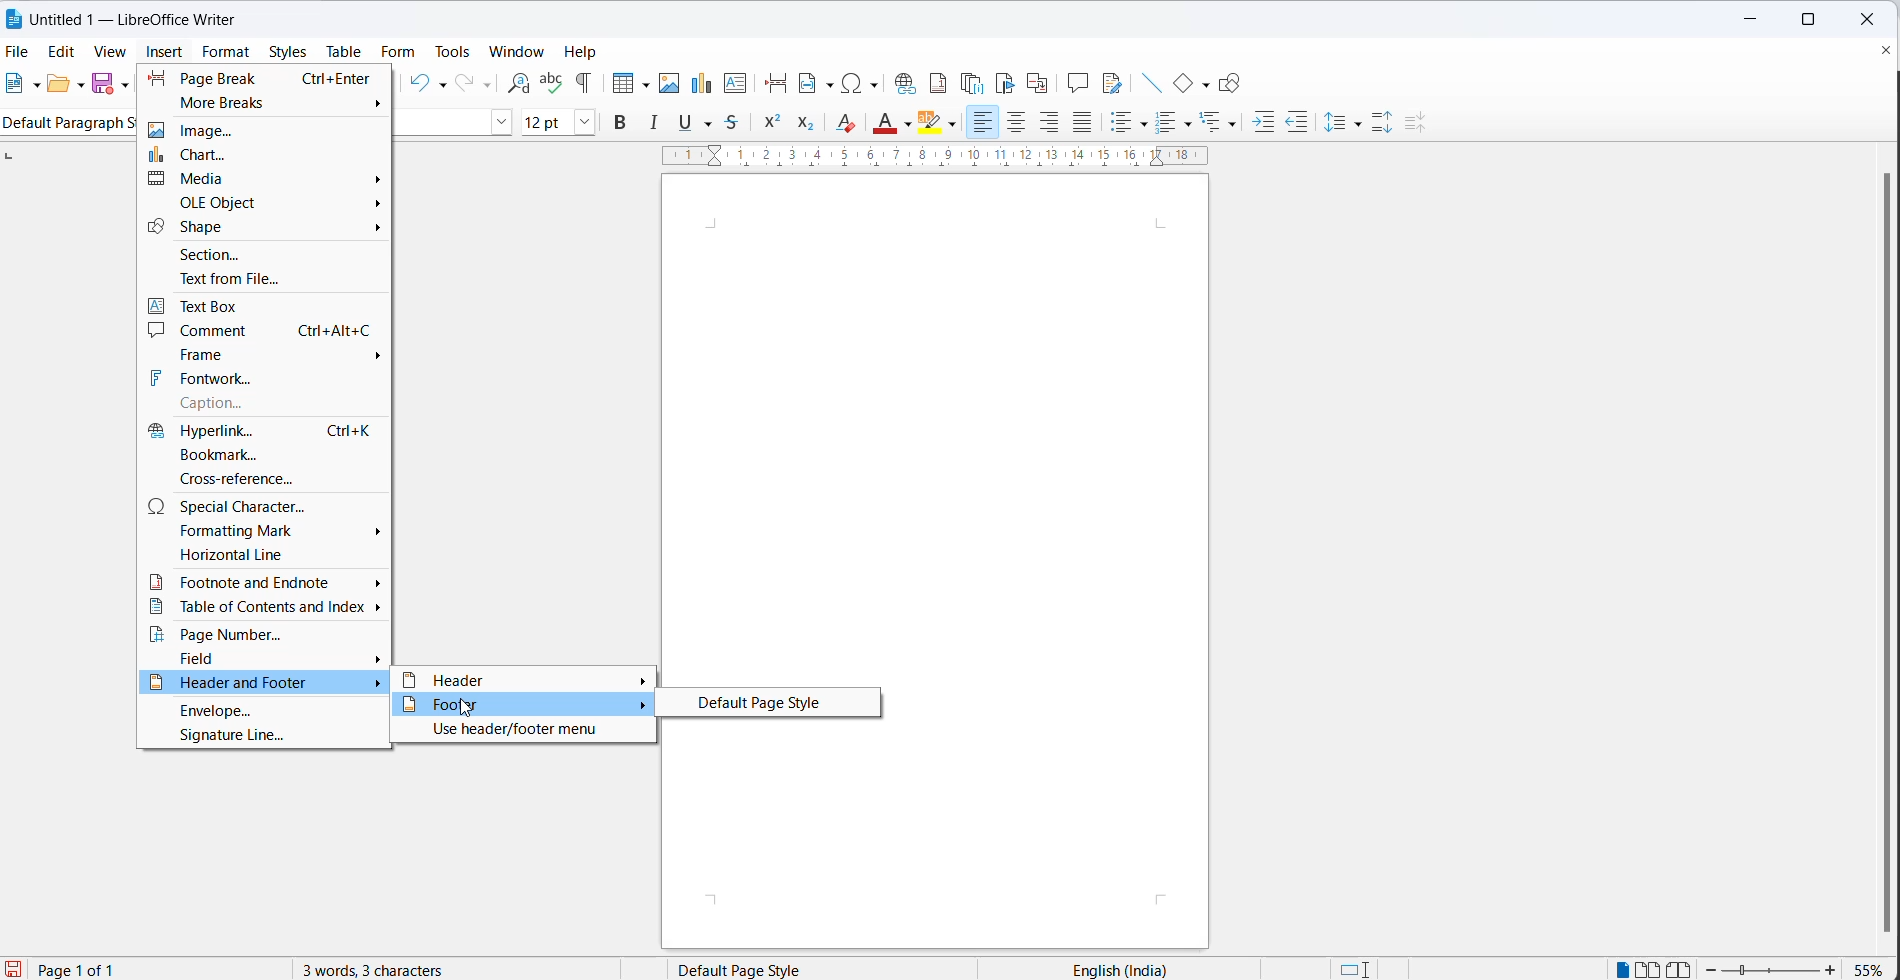 This screenshot has width=1900, height=980. What do you see at coordinates (907, 84) in the screenshot?
I see `insert hyperlinks` at bounding box center [907, 84].